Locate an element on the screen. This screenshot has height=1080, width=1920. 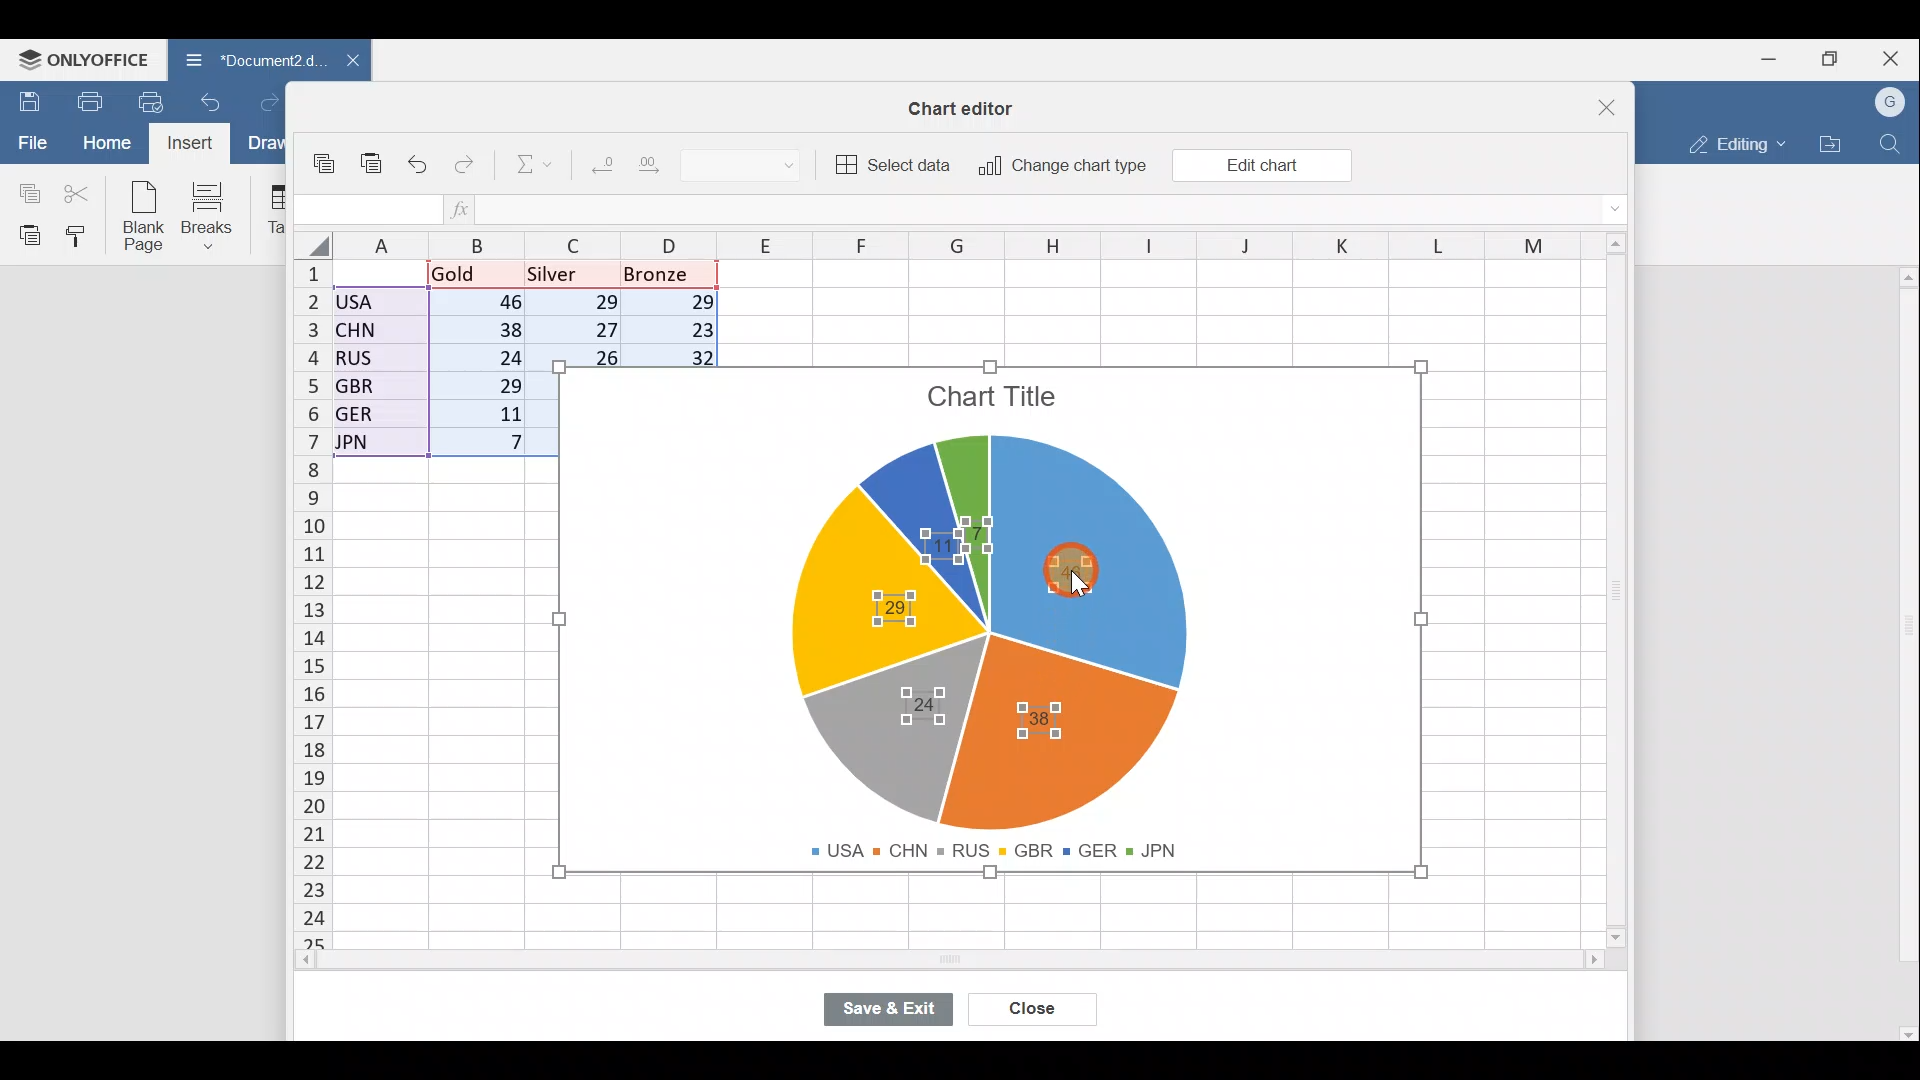
Breaks is located at coordinates (211, 218).